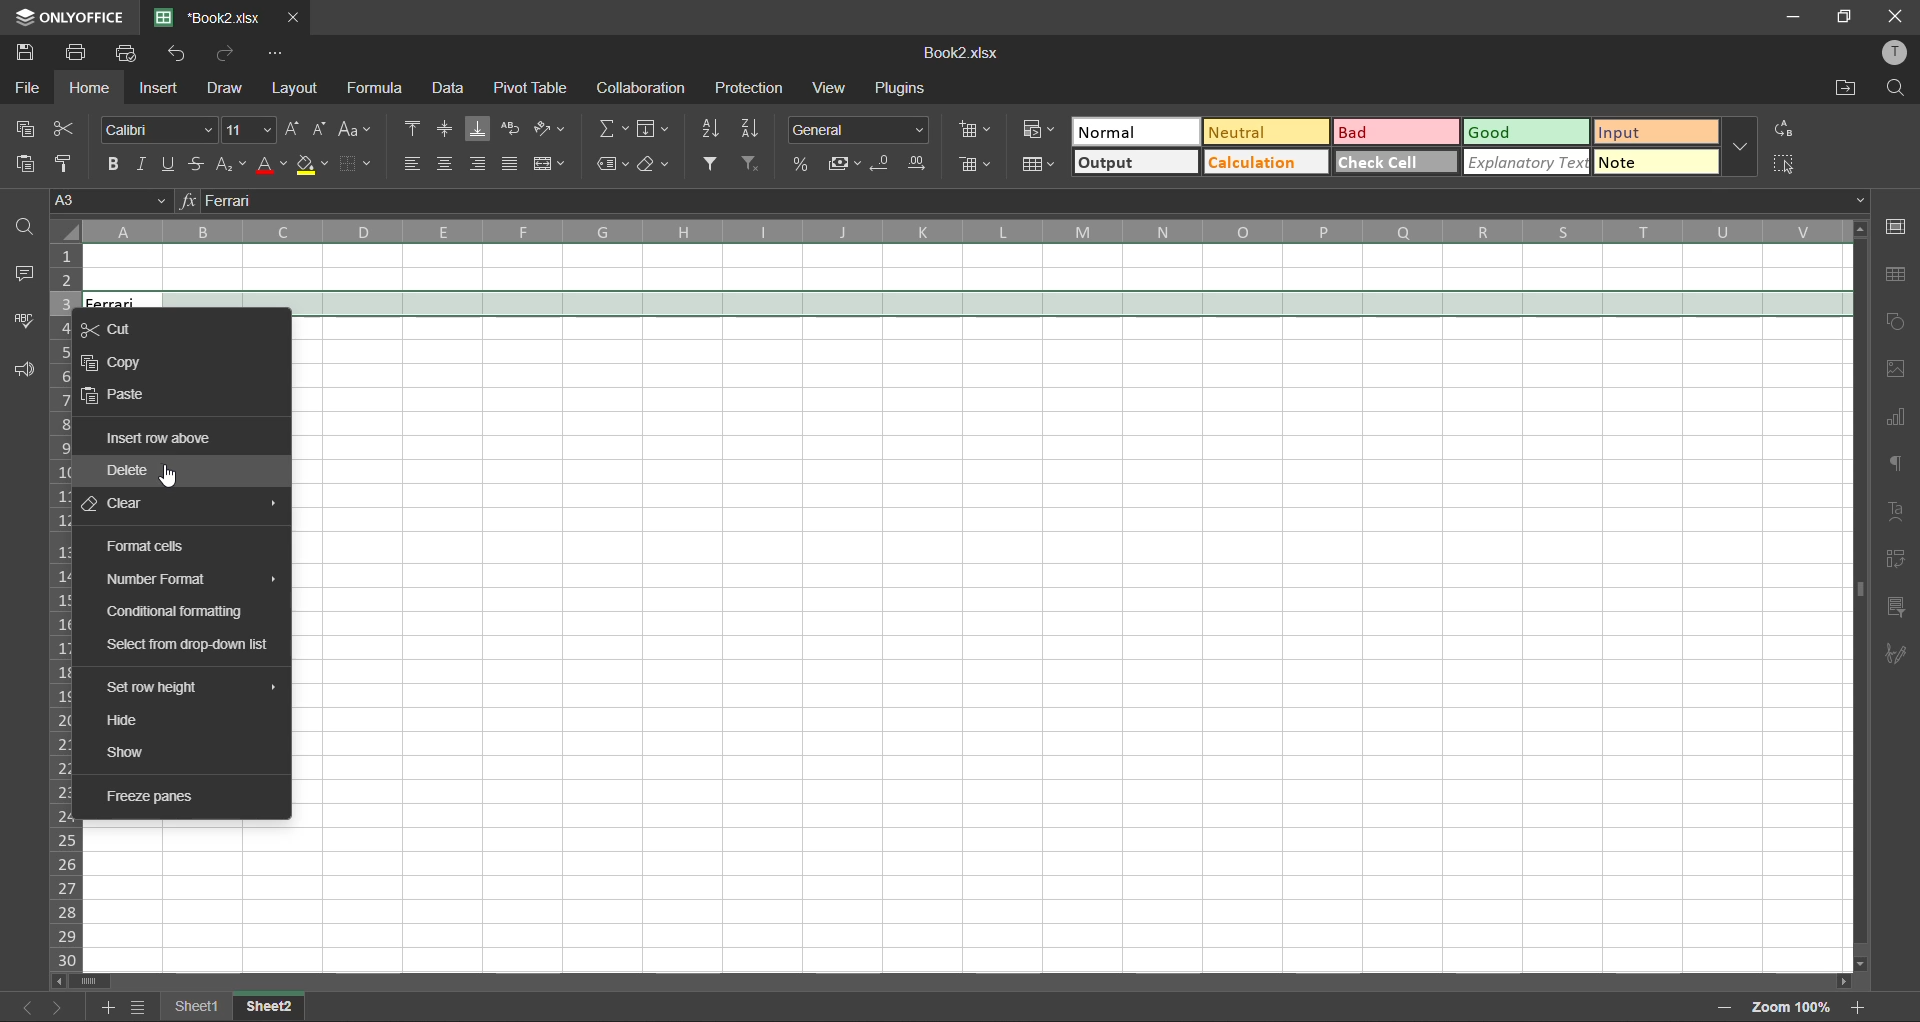 The height and width of the screenshot is (1022, 1920). I want to click on note, so click(1649, 164).